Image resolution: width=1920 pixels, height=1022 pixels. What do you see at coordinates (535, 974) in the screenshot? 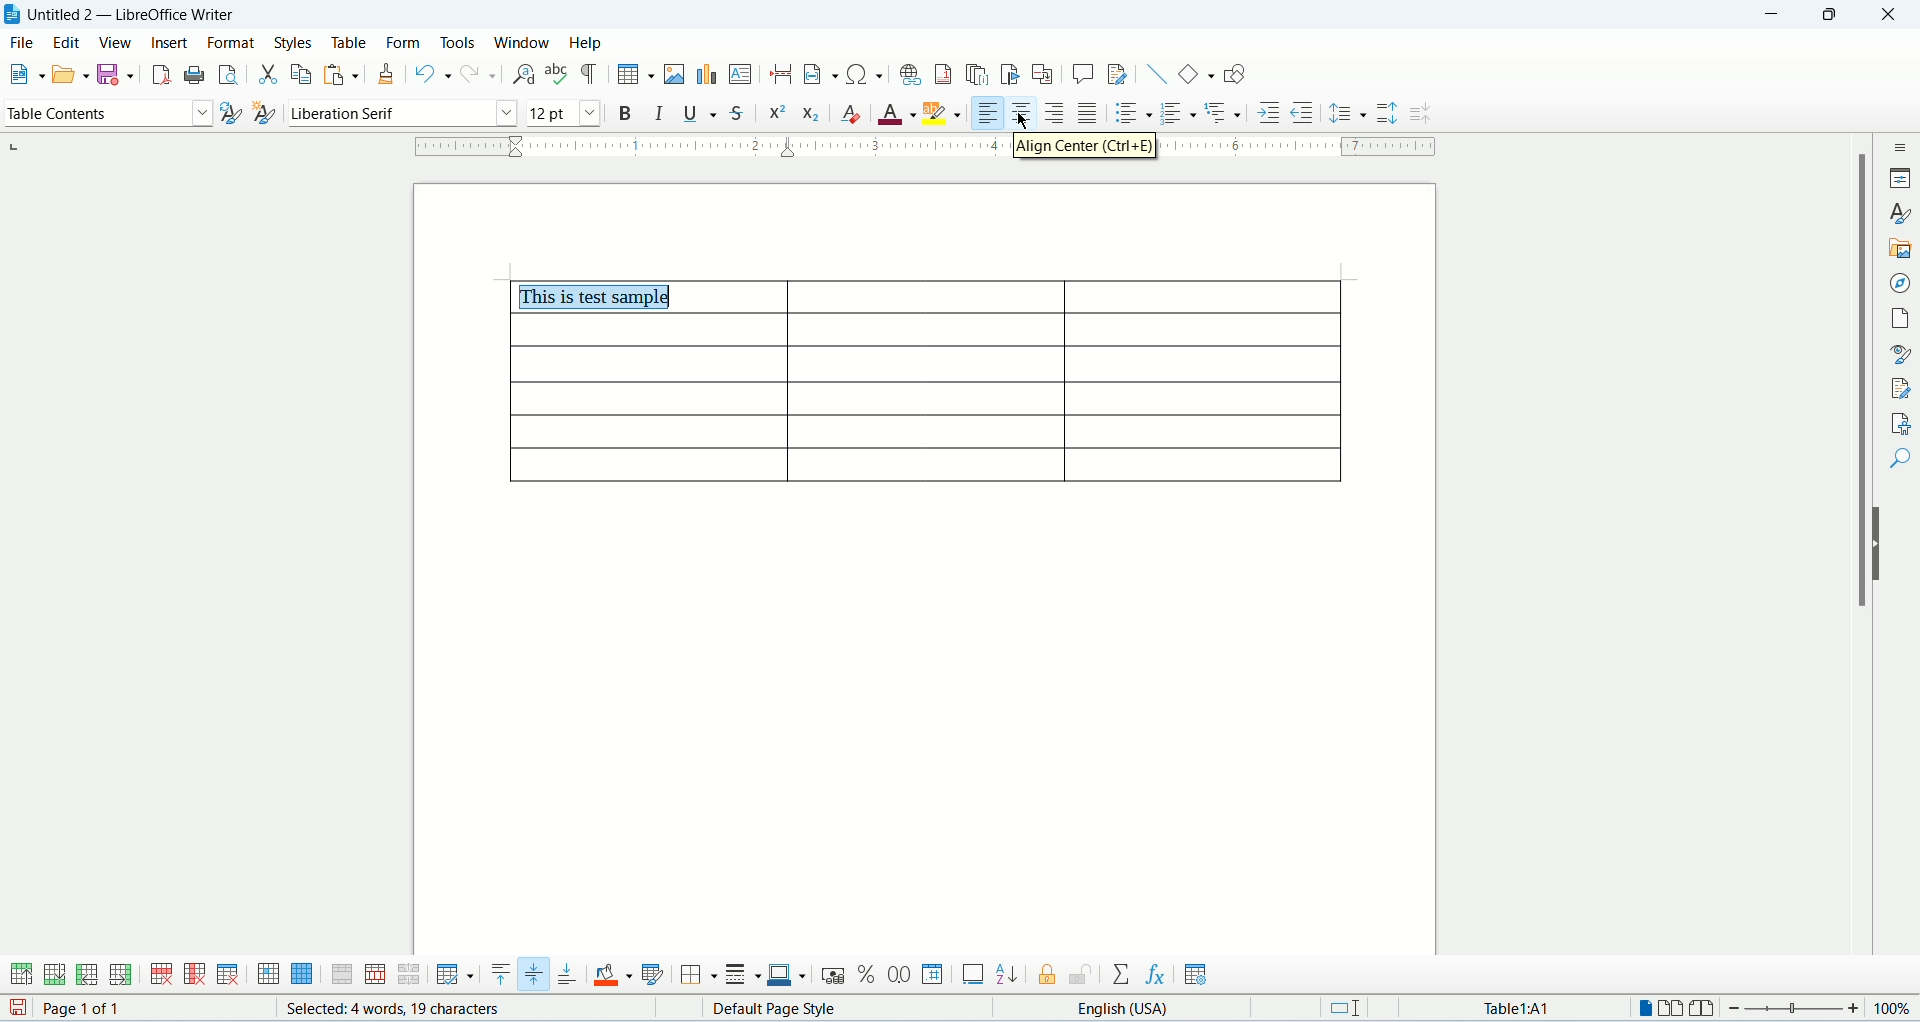
I see `center vertically` at bounding box center [535, 974].